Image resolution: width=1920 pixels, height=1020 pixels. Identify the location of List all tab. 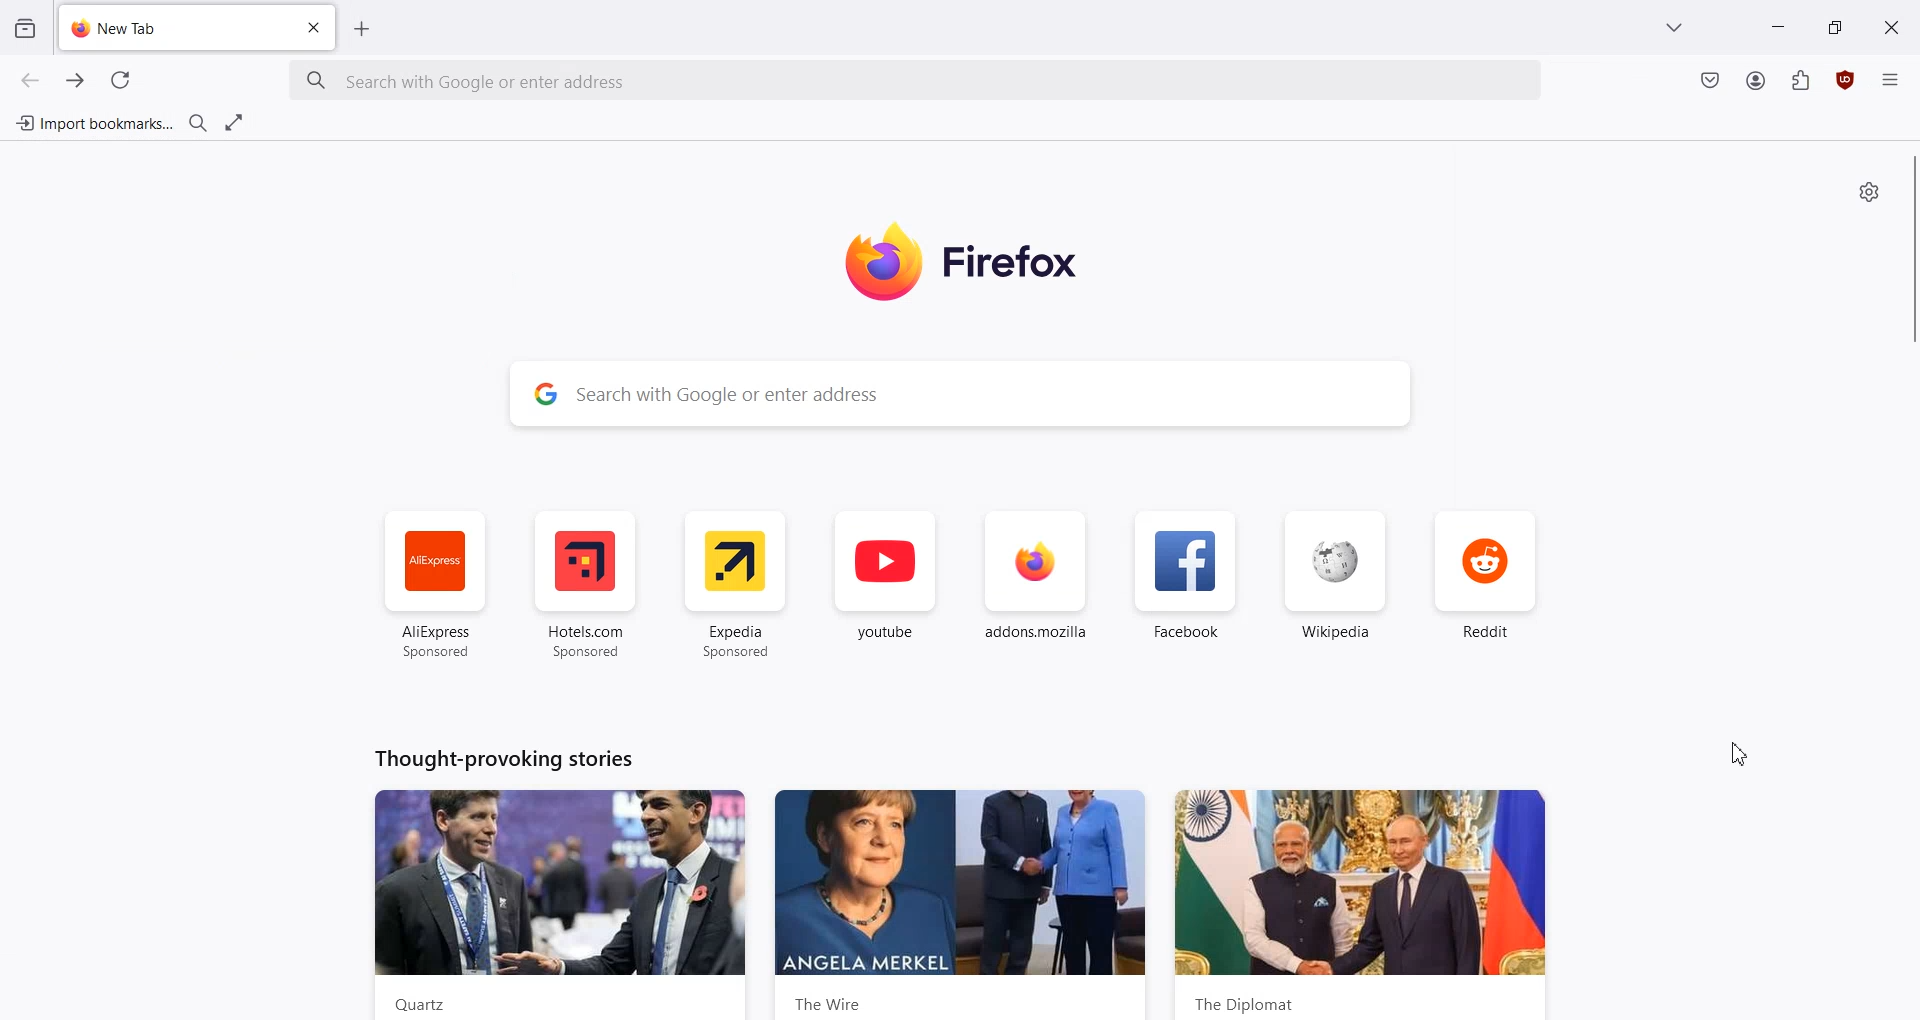
(1674, 25).